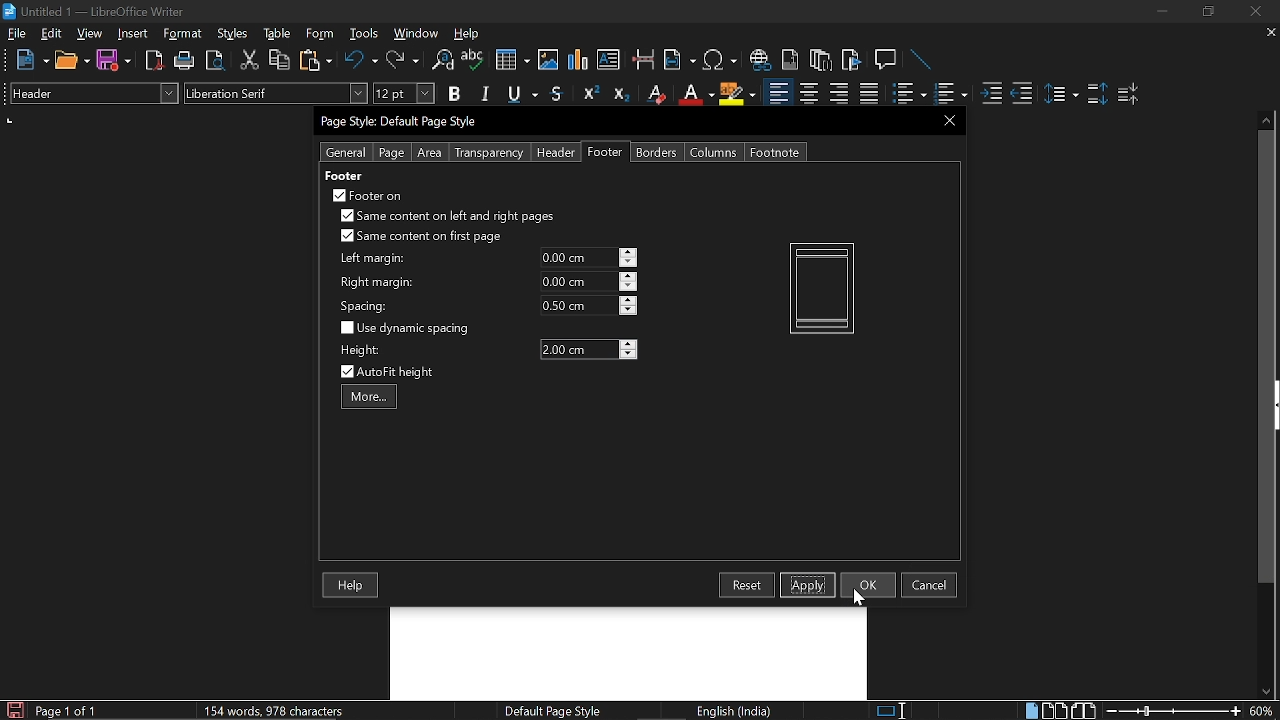 The width and height of the screenshot is (1280, 720). I want to click on General, so click(347, 152).